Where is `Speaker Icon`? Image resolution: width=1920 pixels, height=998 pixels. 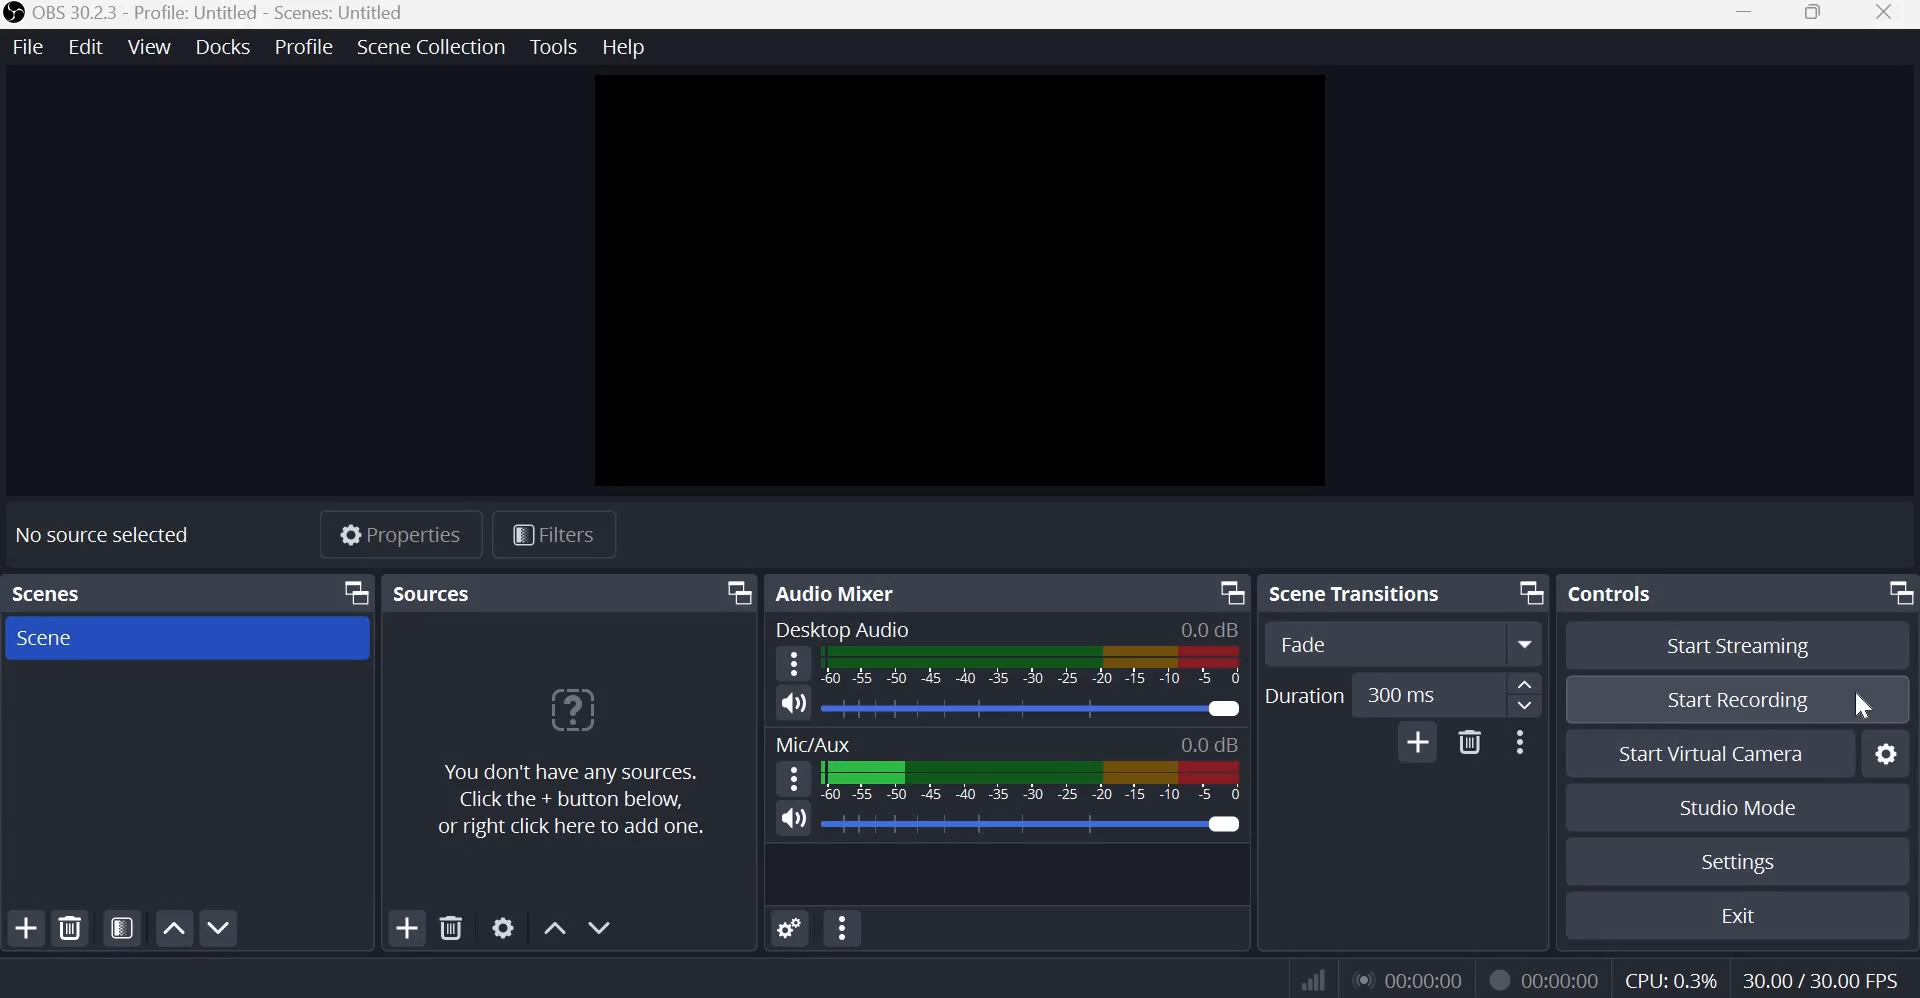 Speaker Icon is located at coordinates (794, 702).